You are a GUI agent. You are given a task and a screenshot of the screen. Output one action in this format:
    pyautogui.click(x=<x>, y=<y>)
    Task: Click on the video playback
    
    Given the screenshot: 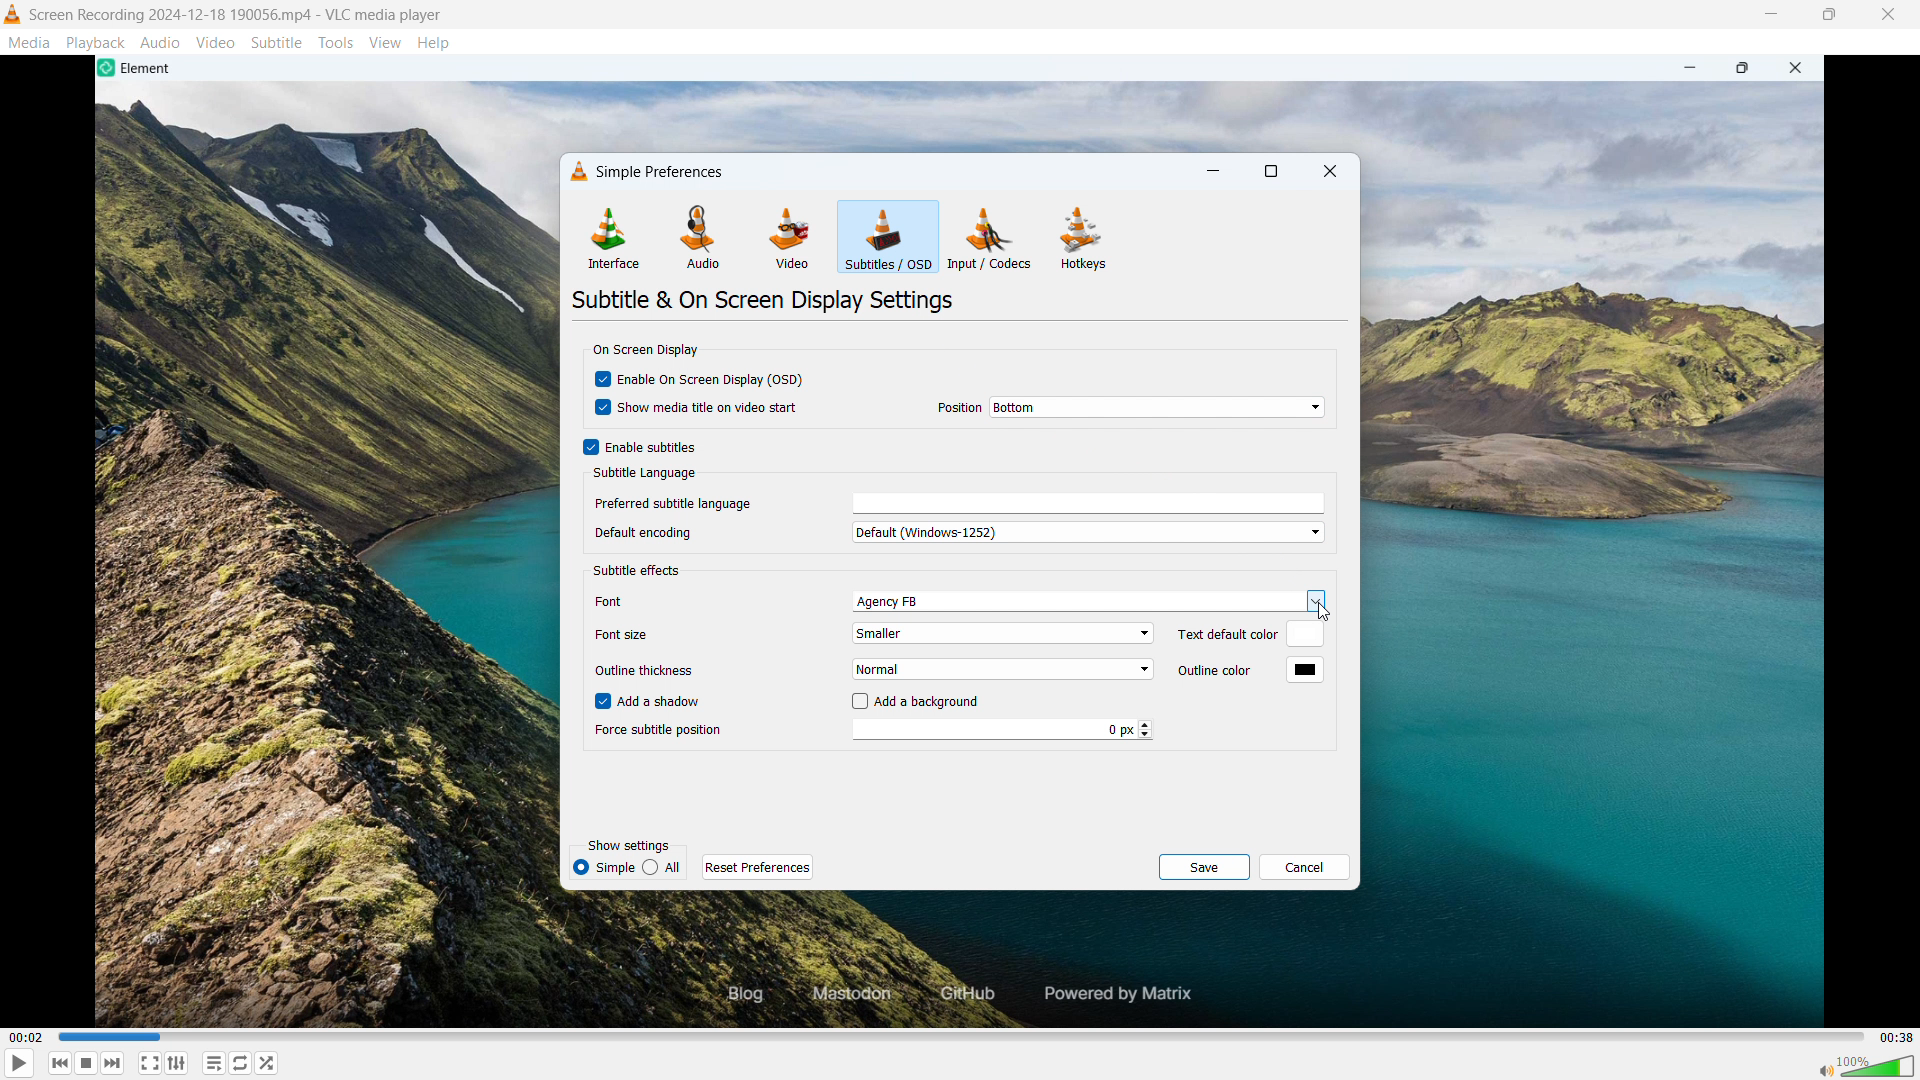 What is the action you would take?
    pyautogui.click(x=970, y=103)
    